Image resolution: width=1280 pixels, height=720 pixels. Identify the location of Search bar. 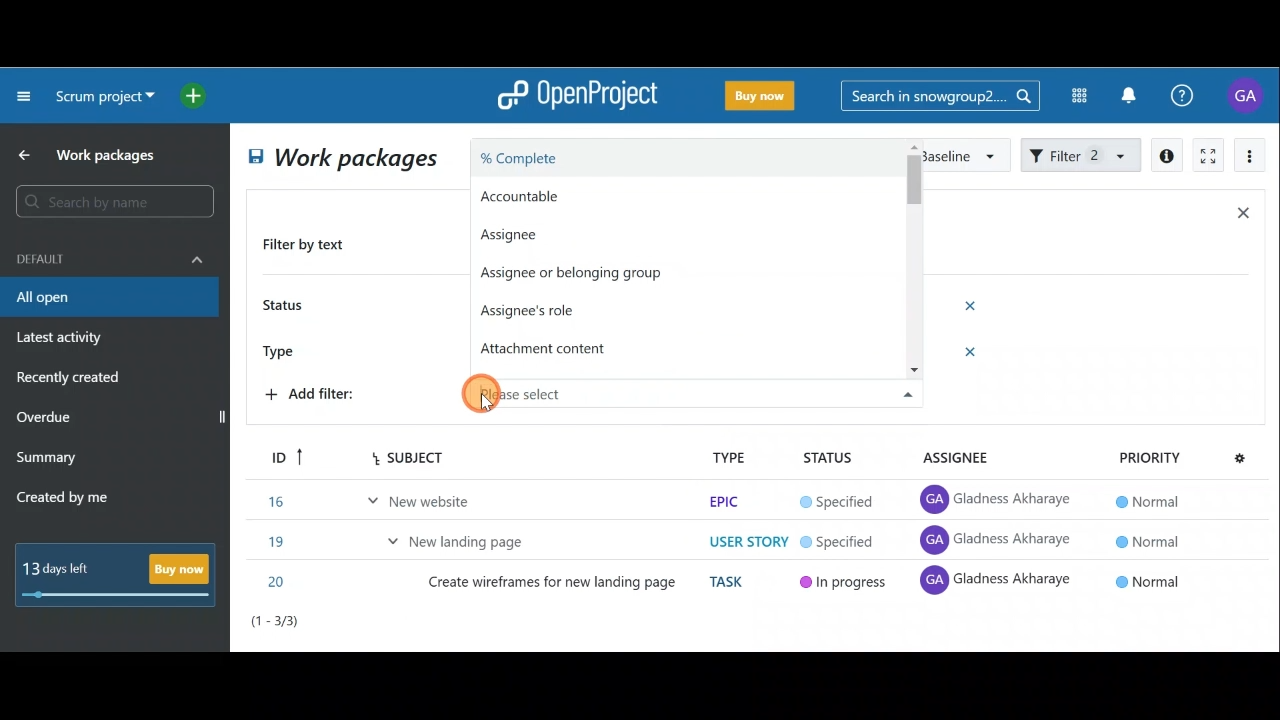
(118, 201).